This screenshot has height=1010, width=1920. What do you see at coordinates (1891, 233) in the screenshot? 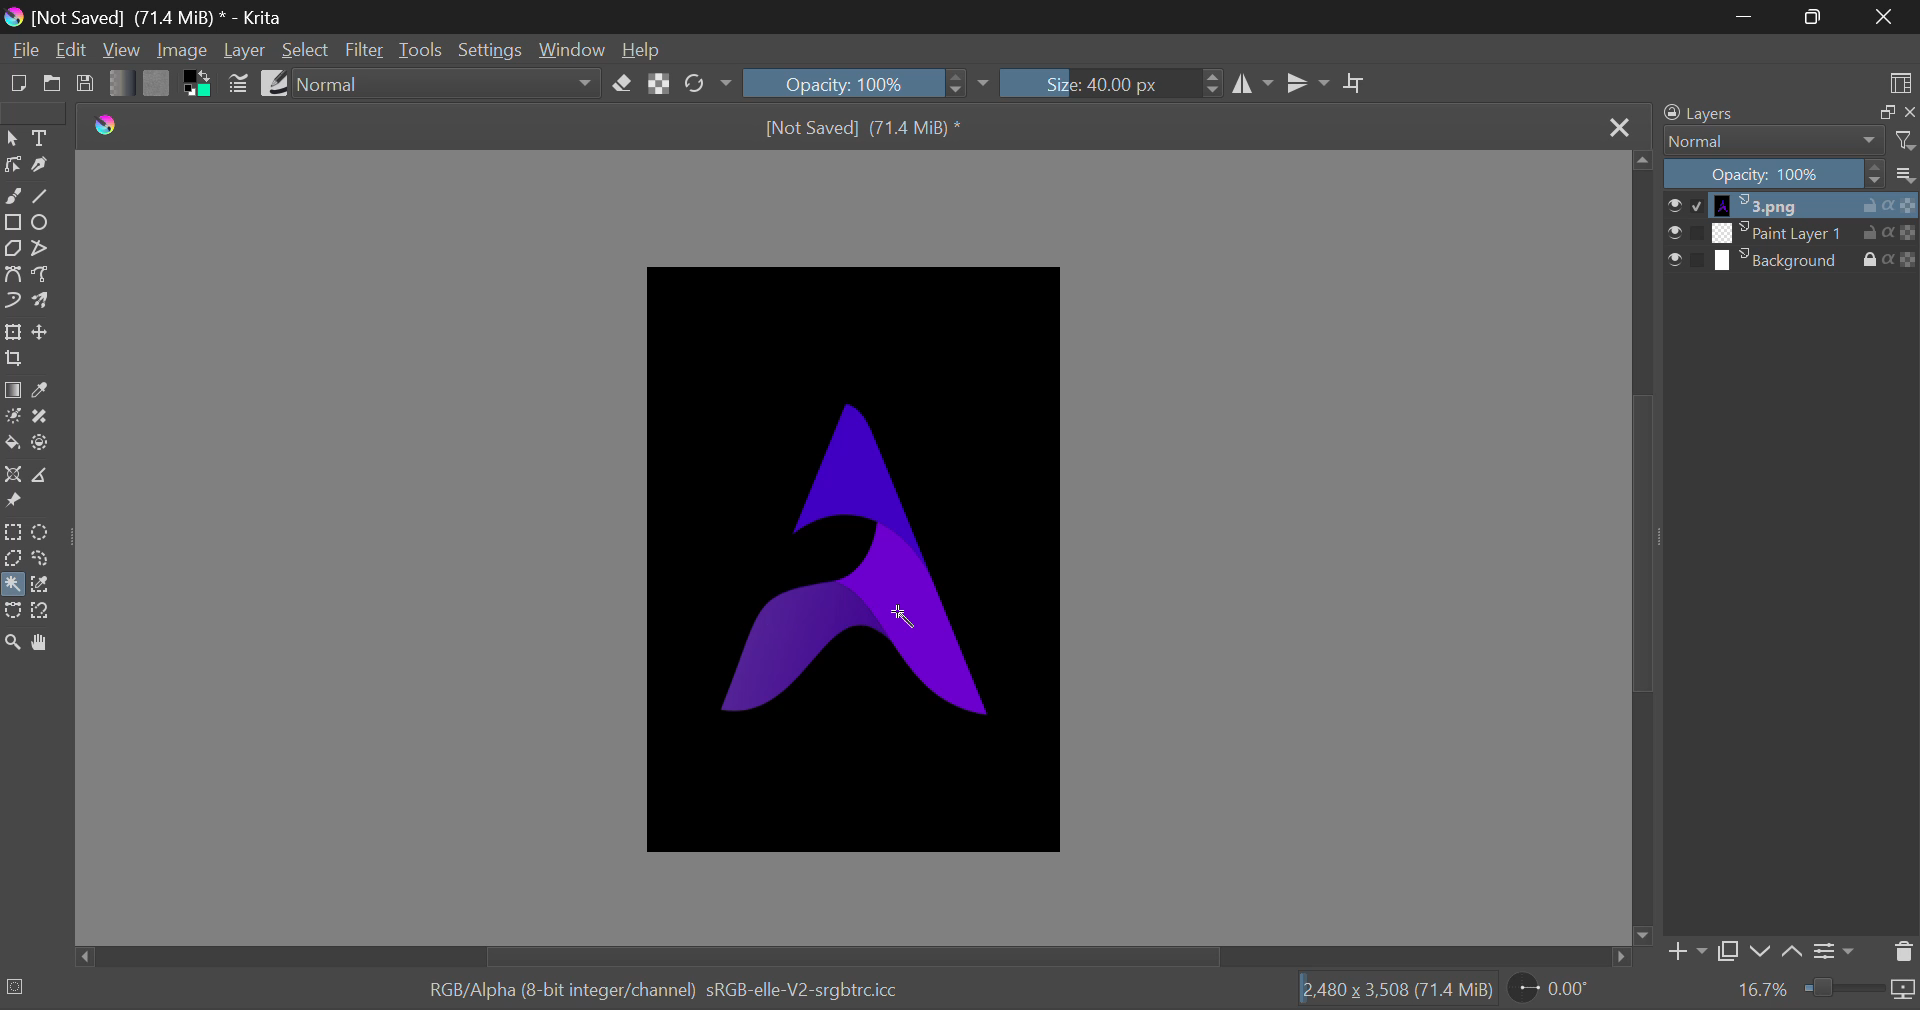
I see `actions` at bounding box center [1891, 233].